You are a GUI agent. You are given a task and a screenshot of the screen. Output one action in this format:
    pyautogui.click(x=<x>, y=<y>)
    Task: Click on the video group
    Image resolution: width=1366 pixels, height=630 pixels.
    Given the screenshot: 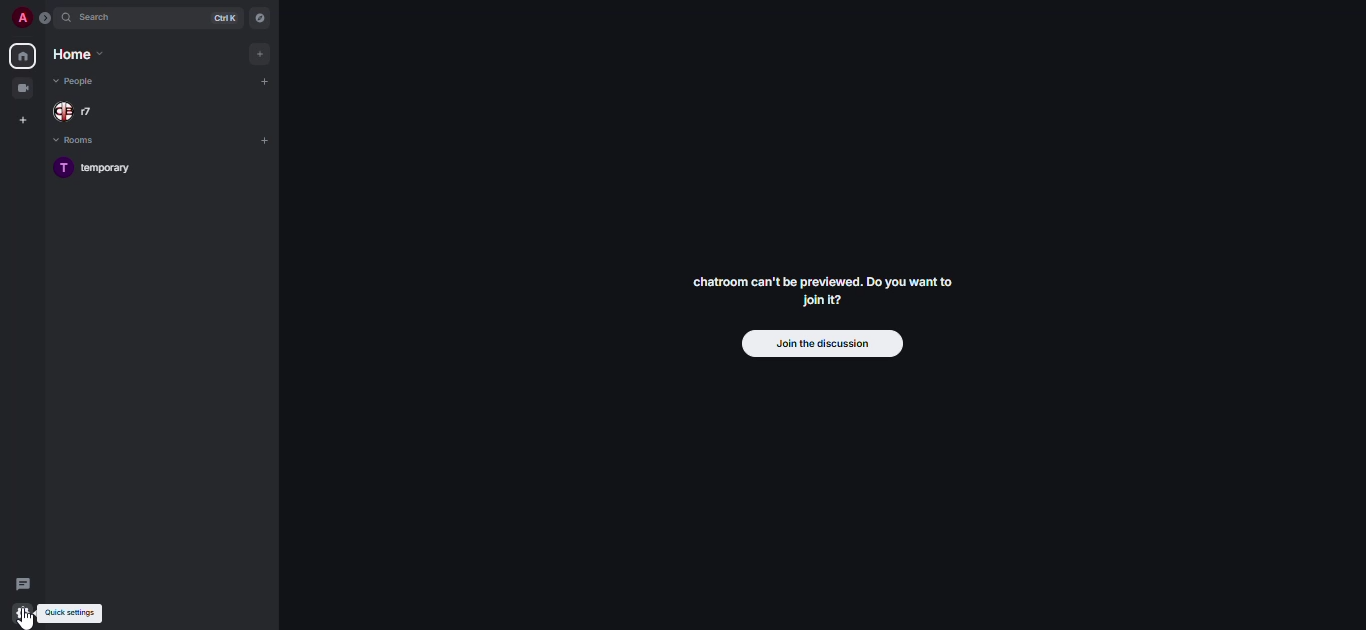 What is the action you would take?
    pyautogui.click(x=22, y=88)
    